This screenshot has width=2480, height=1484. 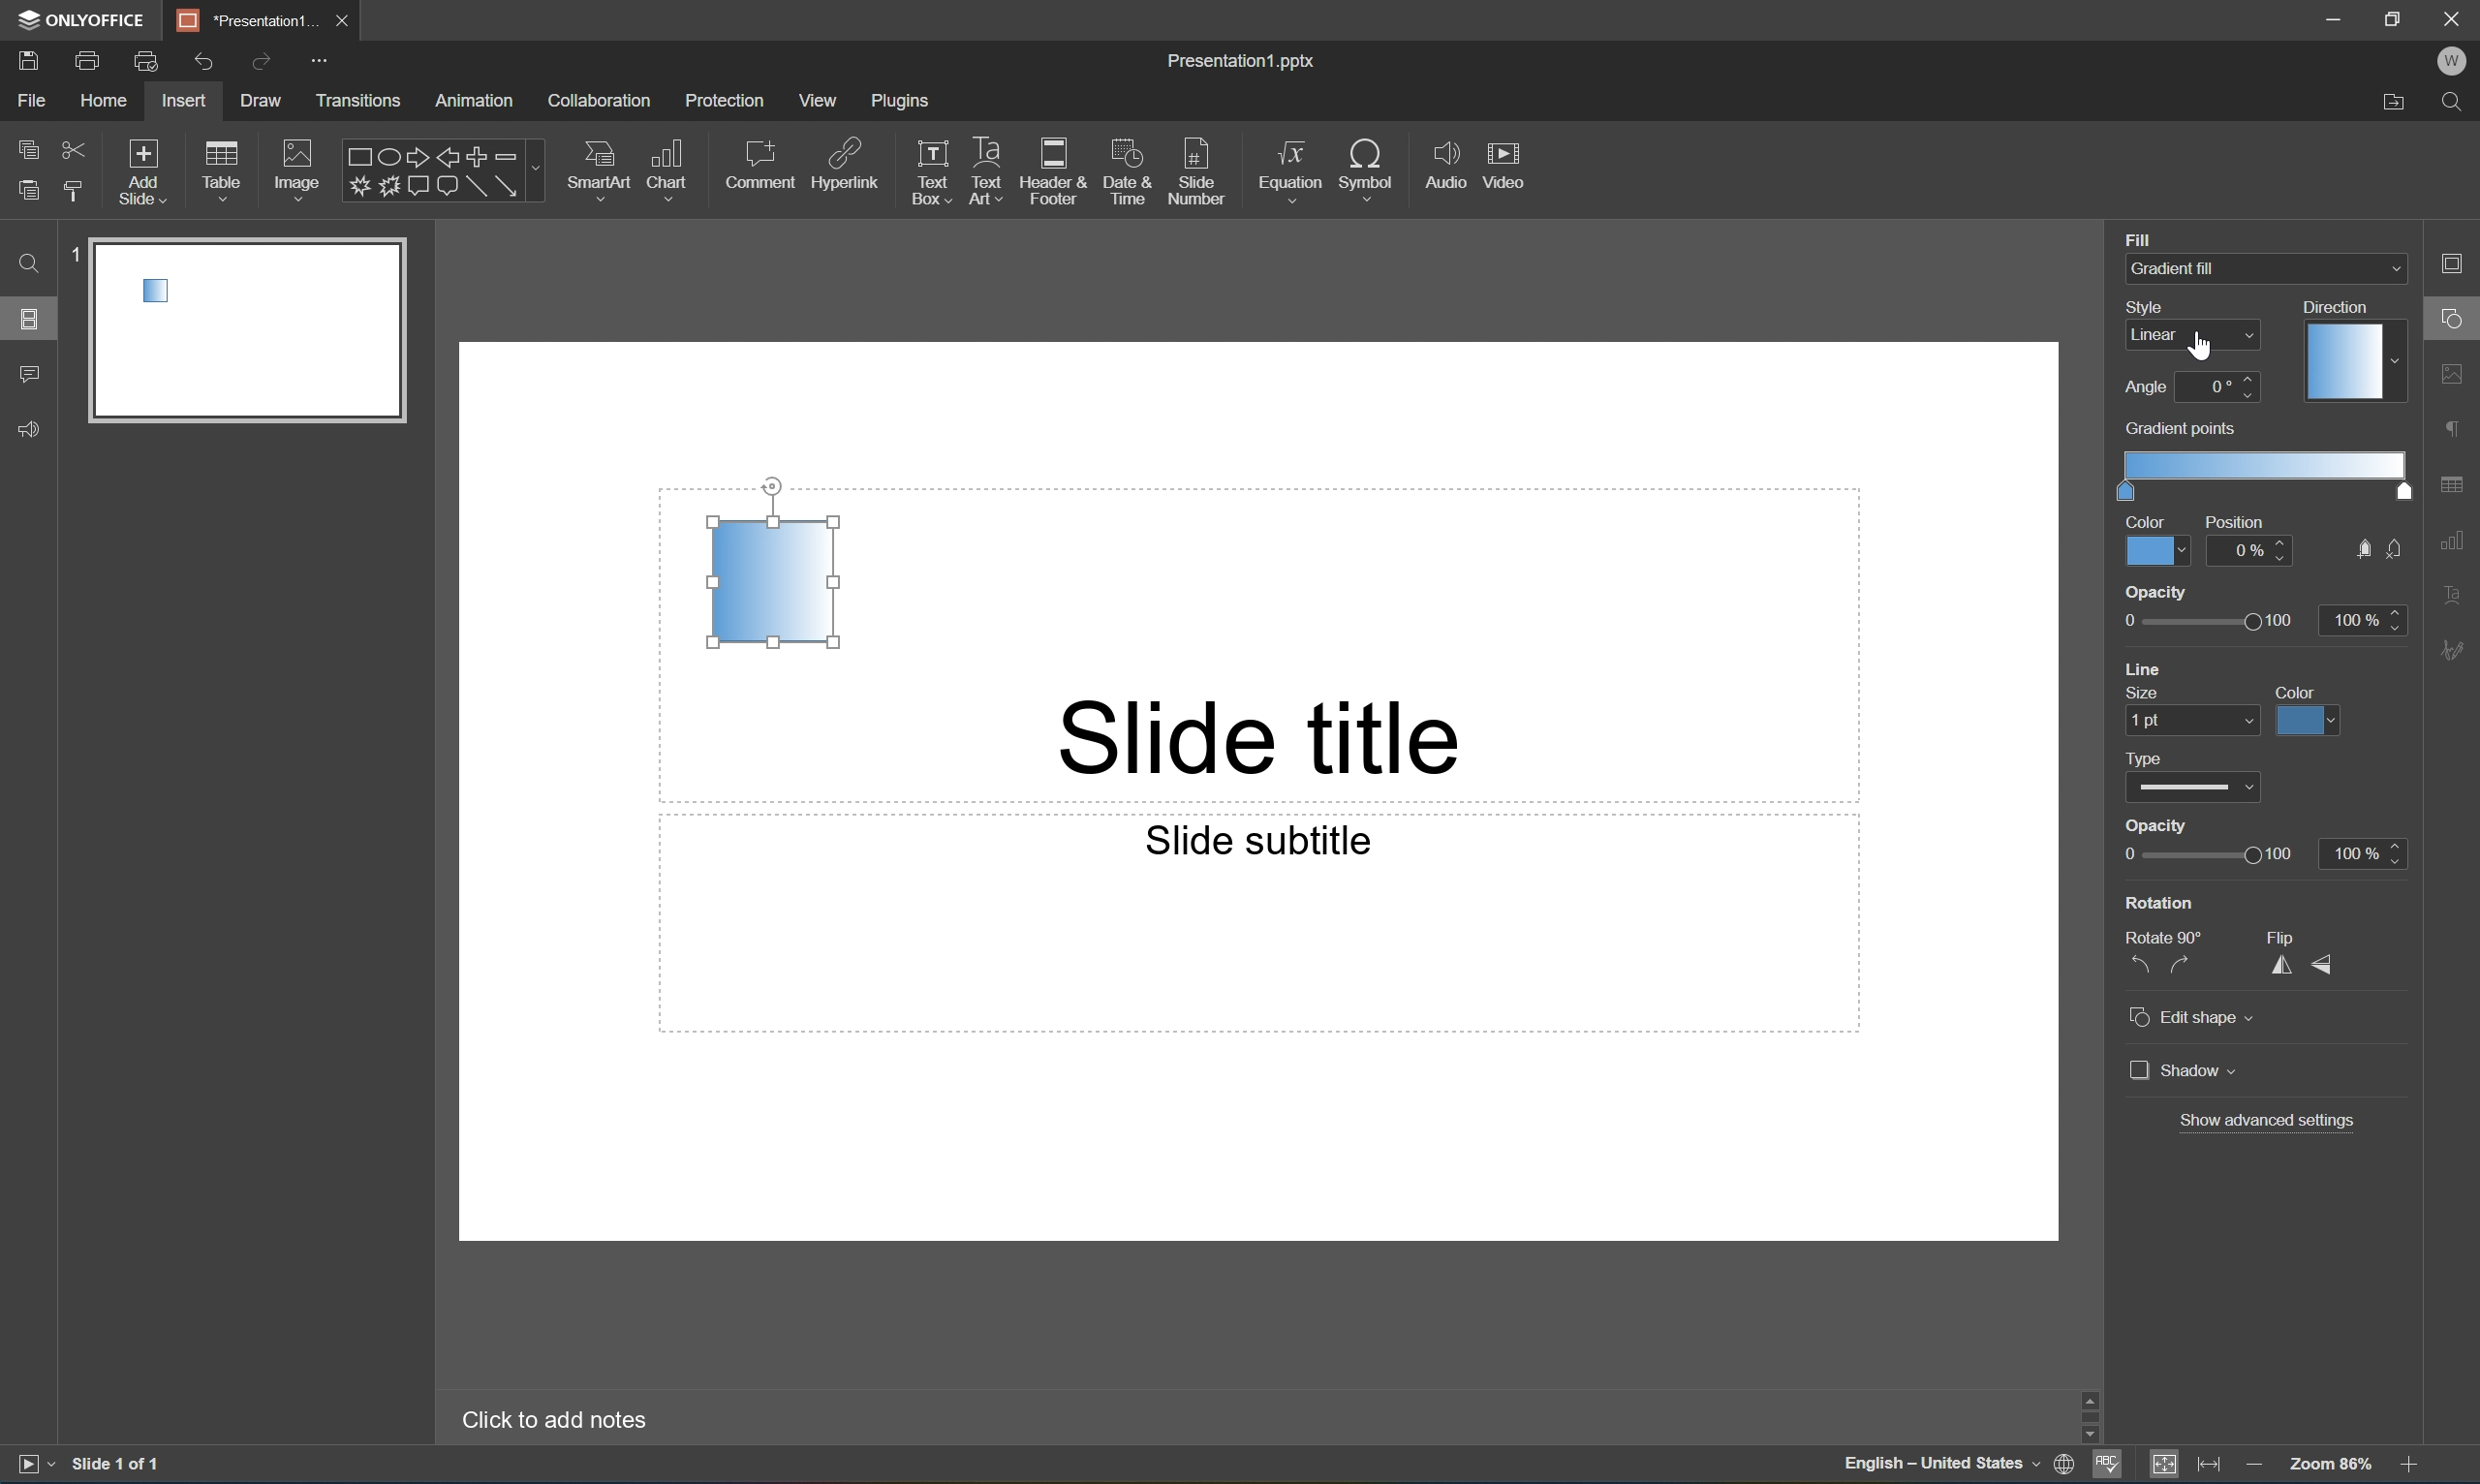 I want to click on Restore Down, so click(x=2395, y=15).